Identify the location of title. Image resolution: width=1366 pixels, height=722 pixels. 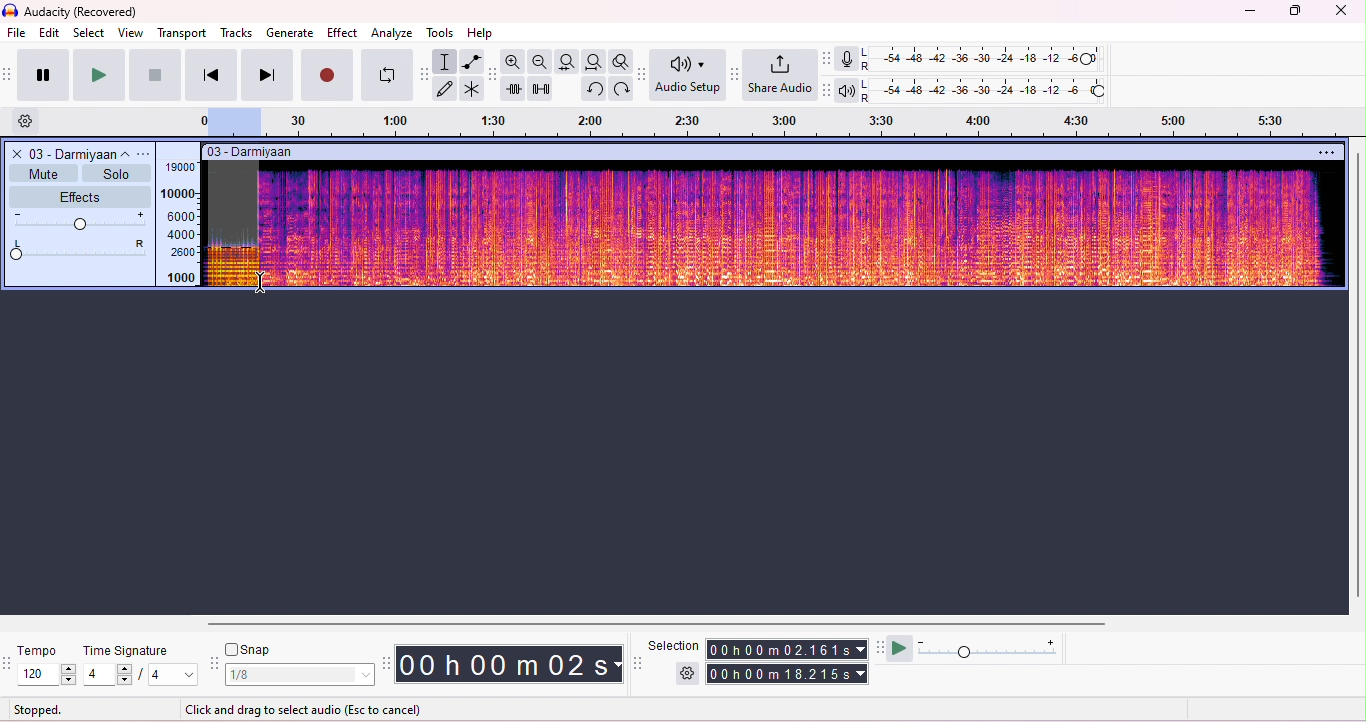
(73, 12).